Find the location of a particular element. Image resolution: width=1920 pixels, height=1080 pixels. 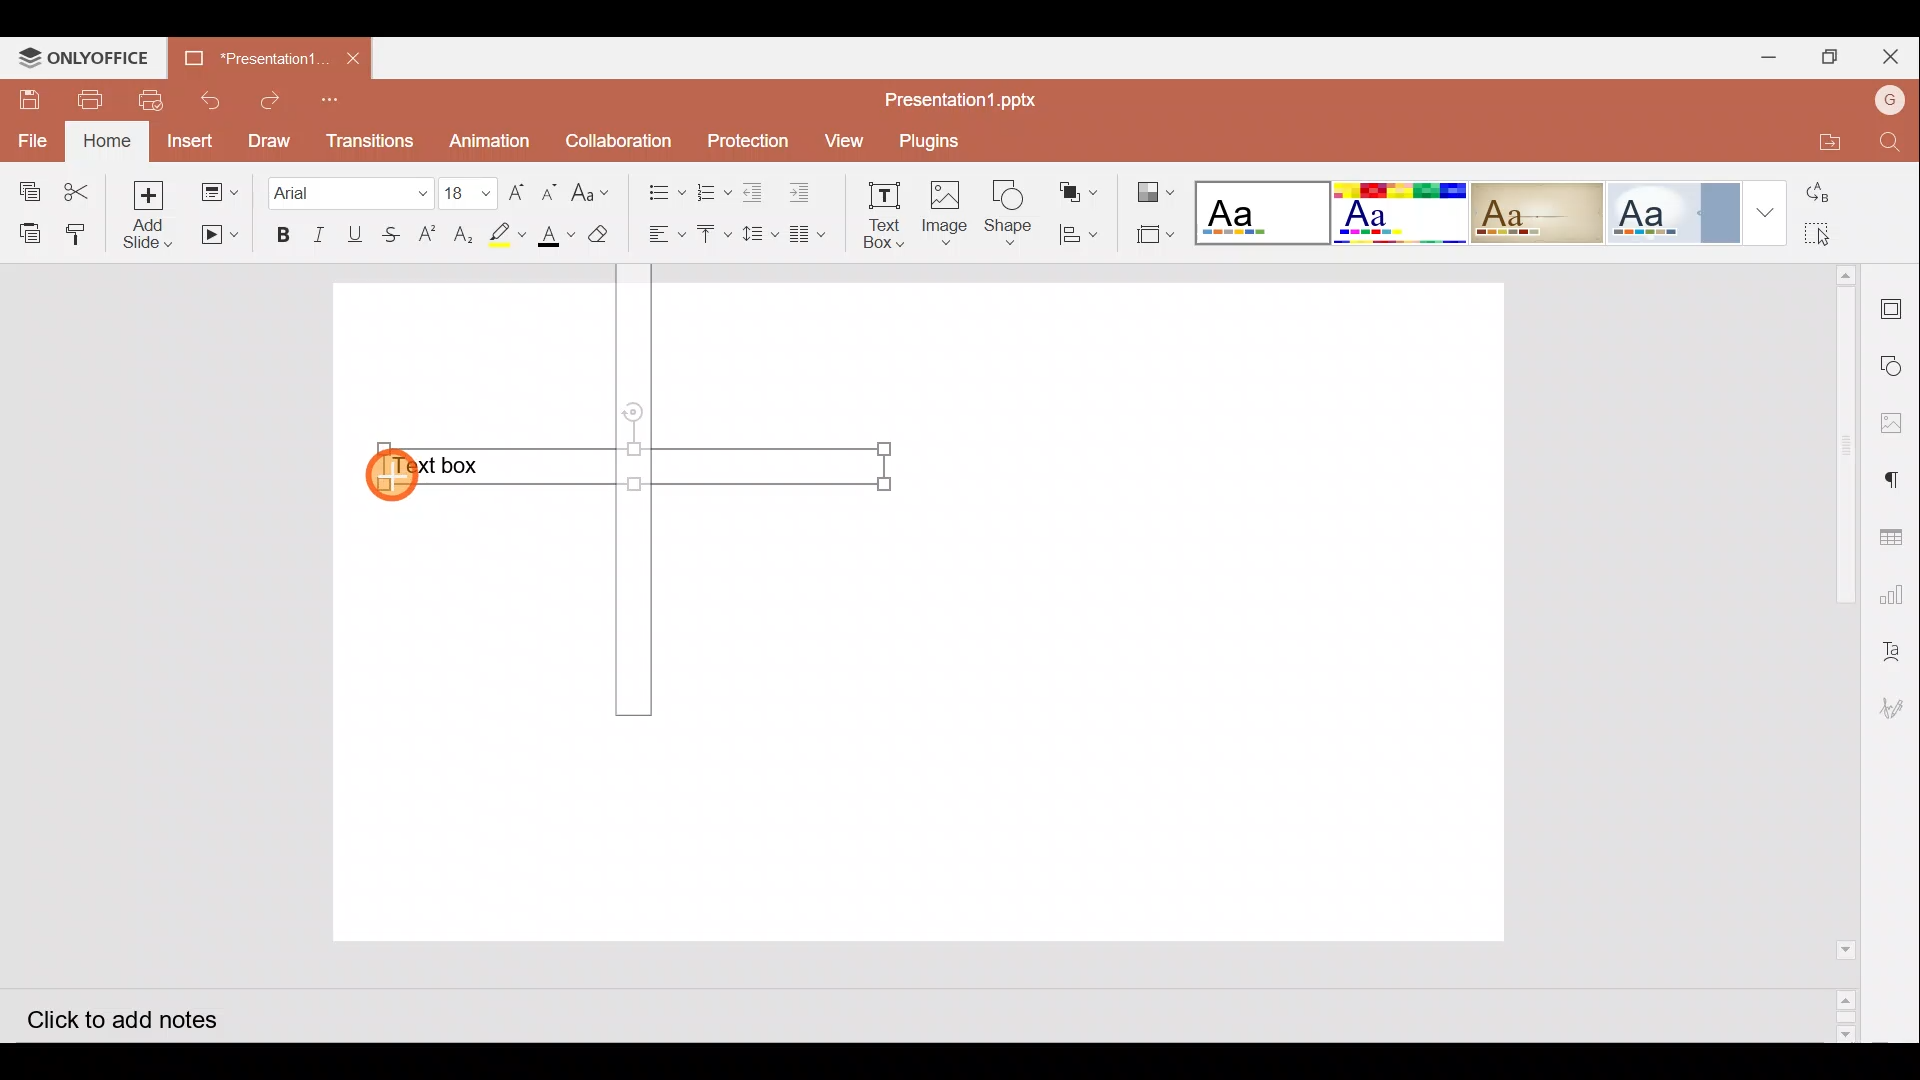

Subscript is located at coordinates (464, 237).